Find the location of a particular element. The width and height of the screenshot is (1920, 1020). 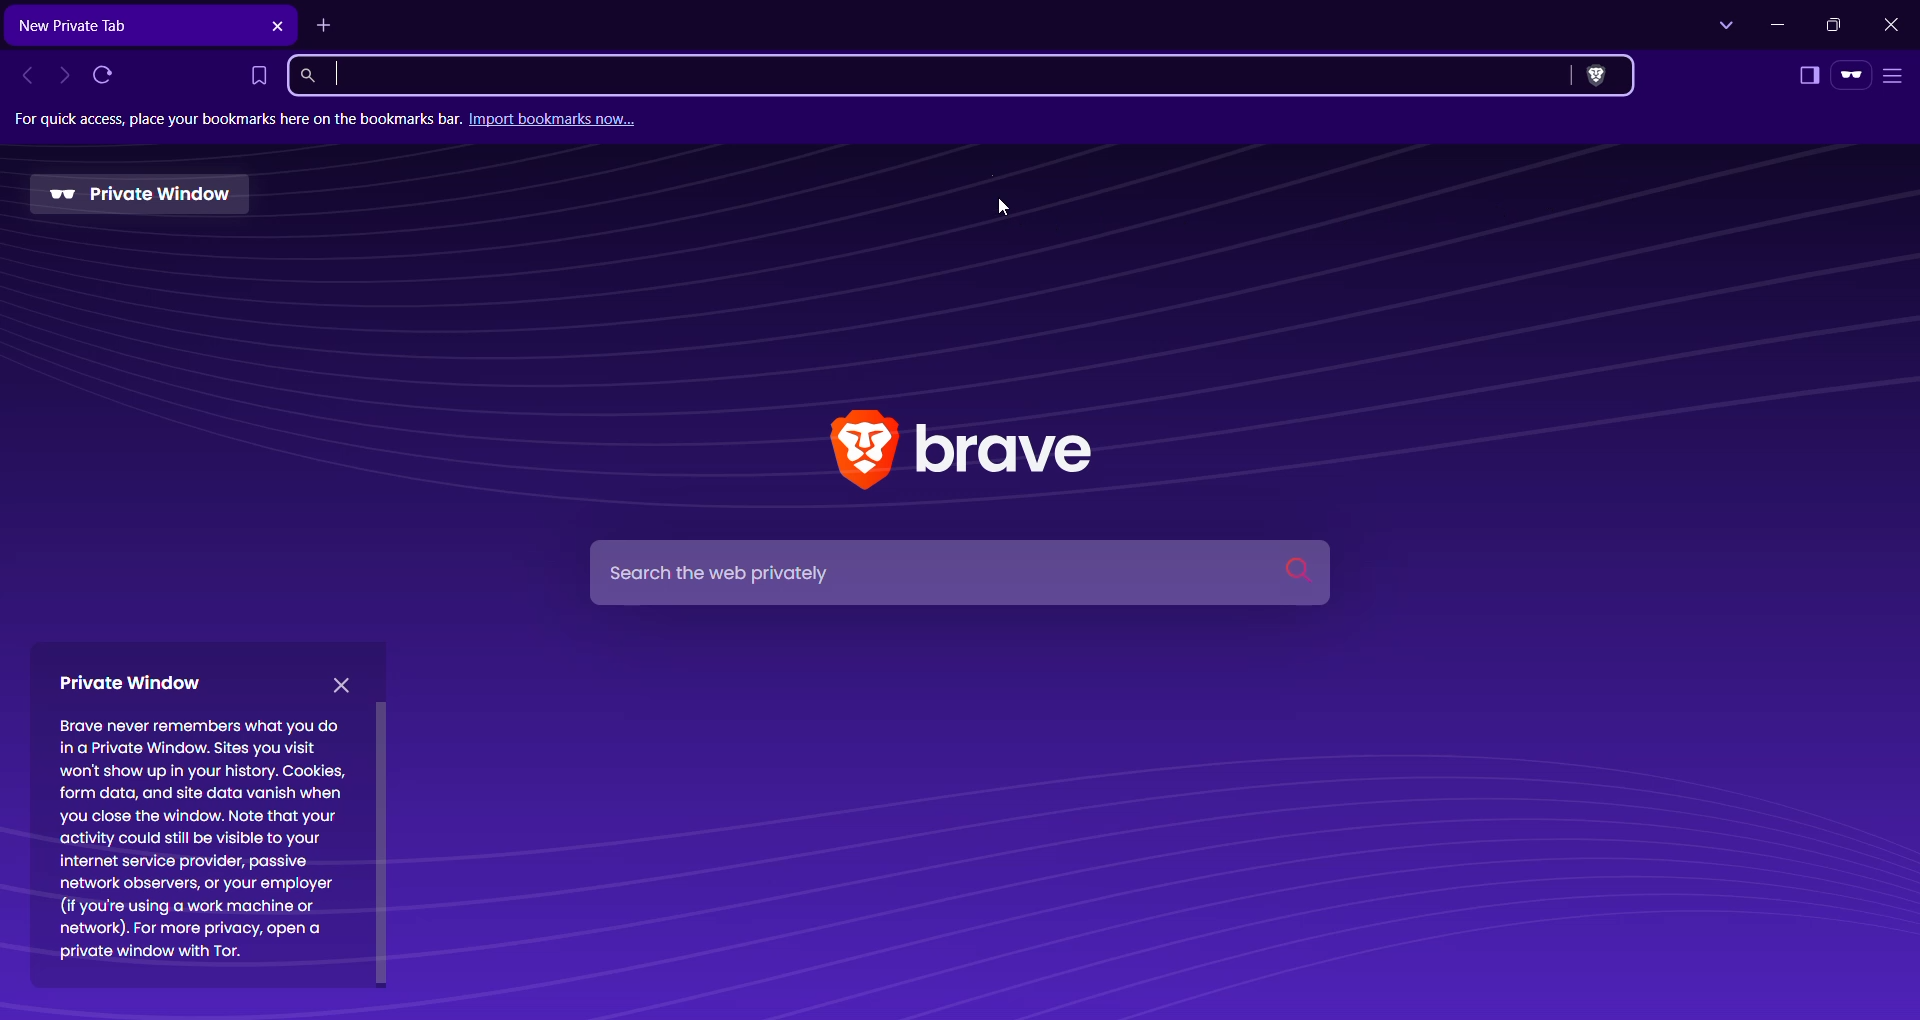

Restore Down is located at coordinates (1833, 26).